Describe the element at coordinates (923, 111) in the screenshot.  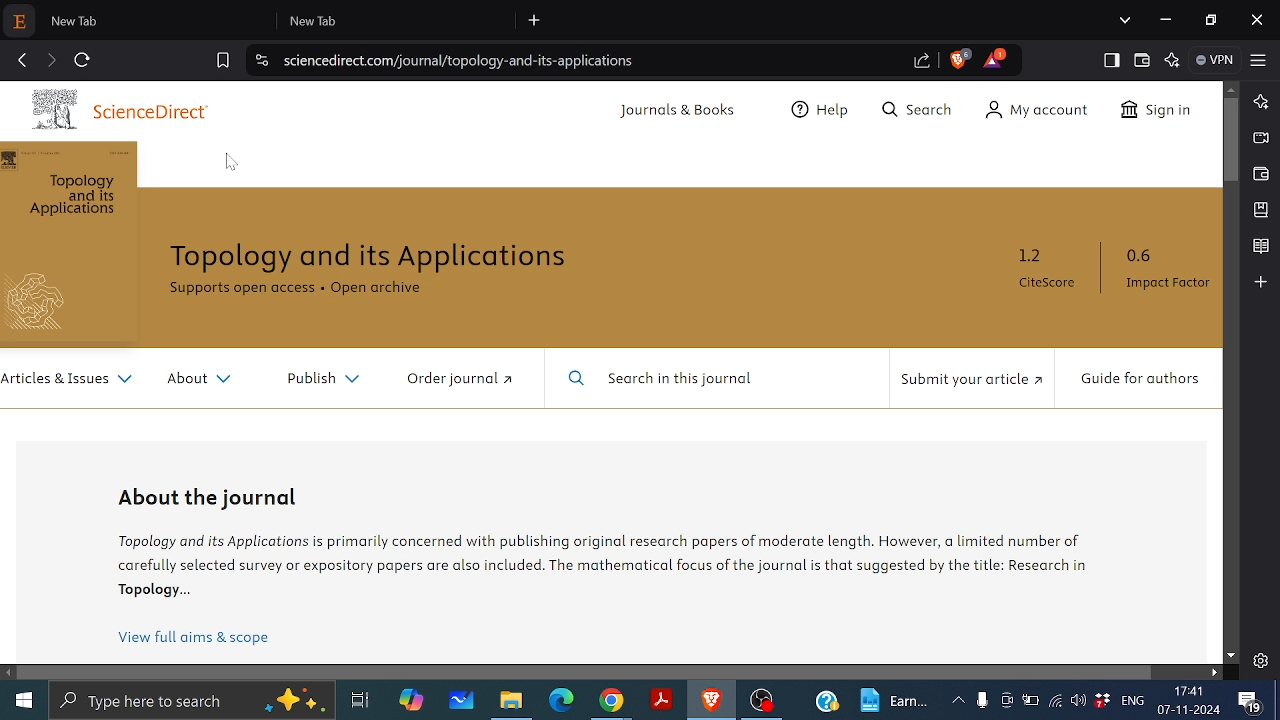
I see `Q search` at that location.